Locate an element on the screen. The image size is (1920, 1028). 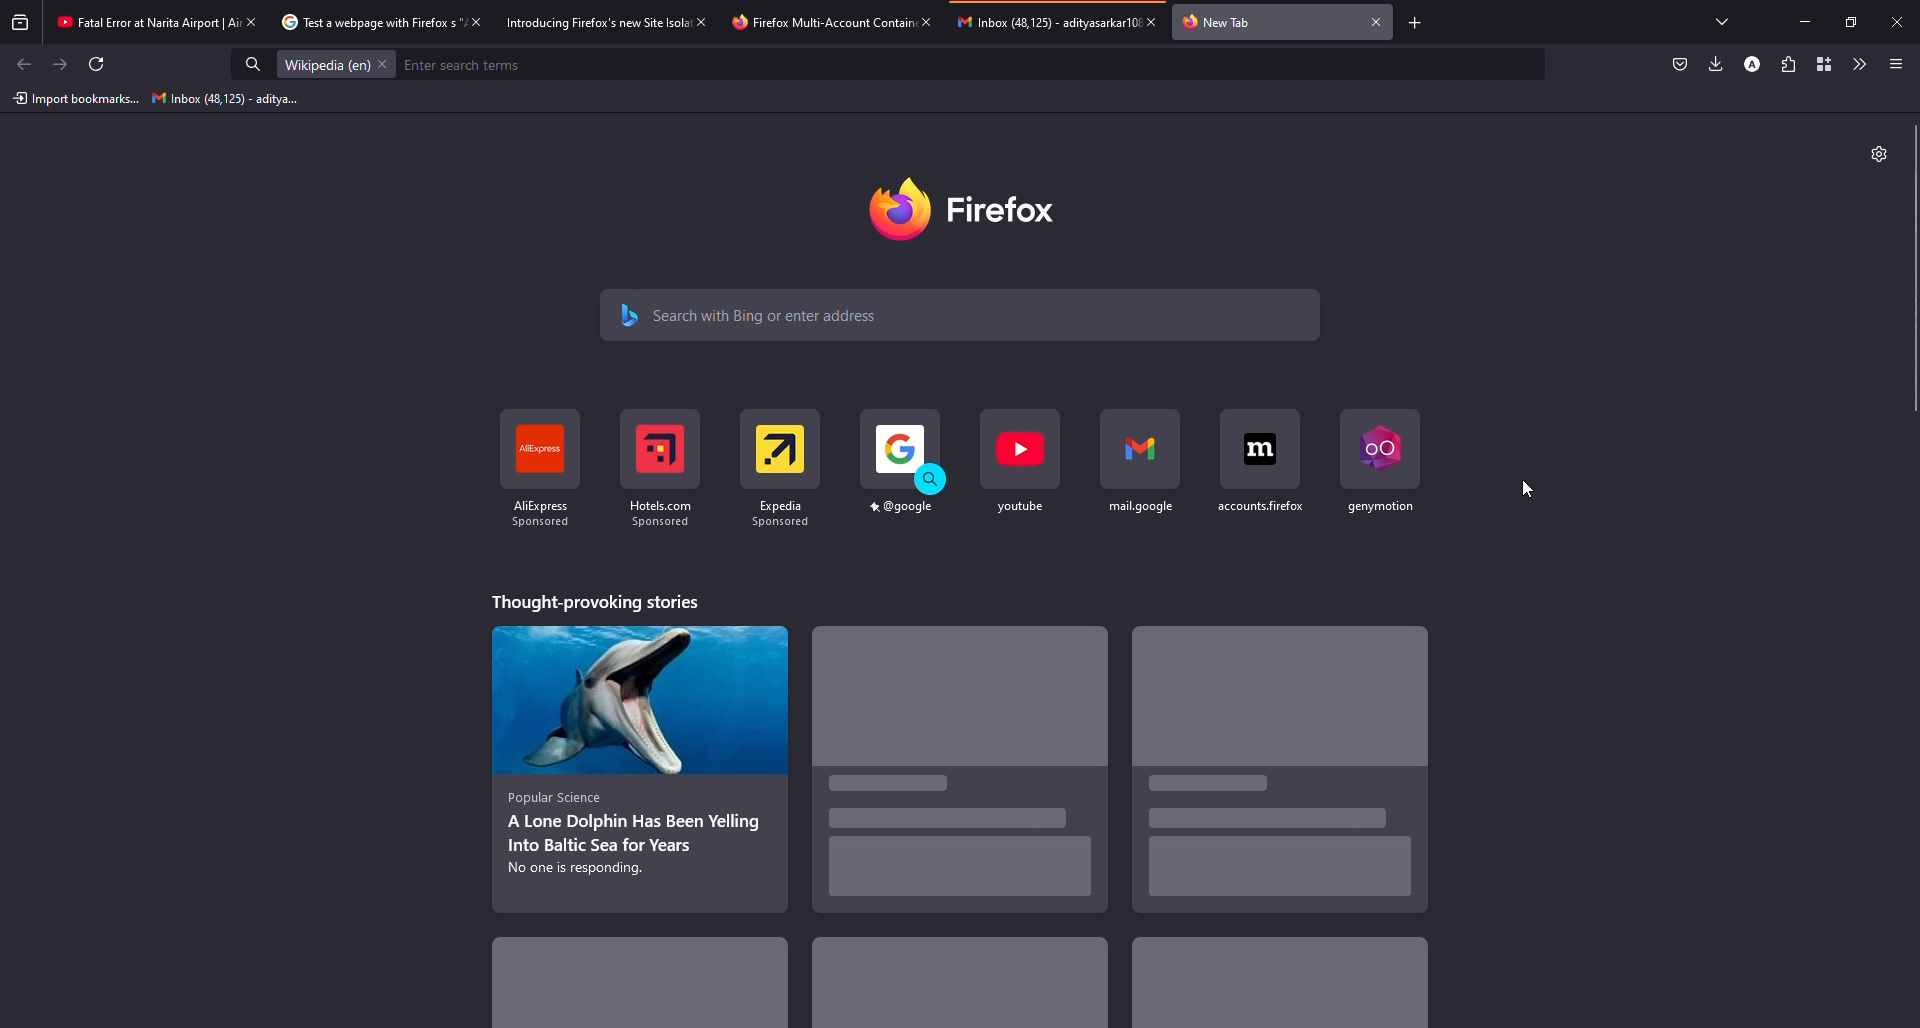
inbox (48,125) is located at coordinates (1040, 21).